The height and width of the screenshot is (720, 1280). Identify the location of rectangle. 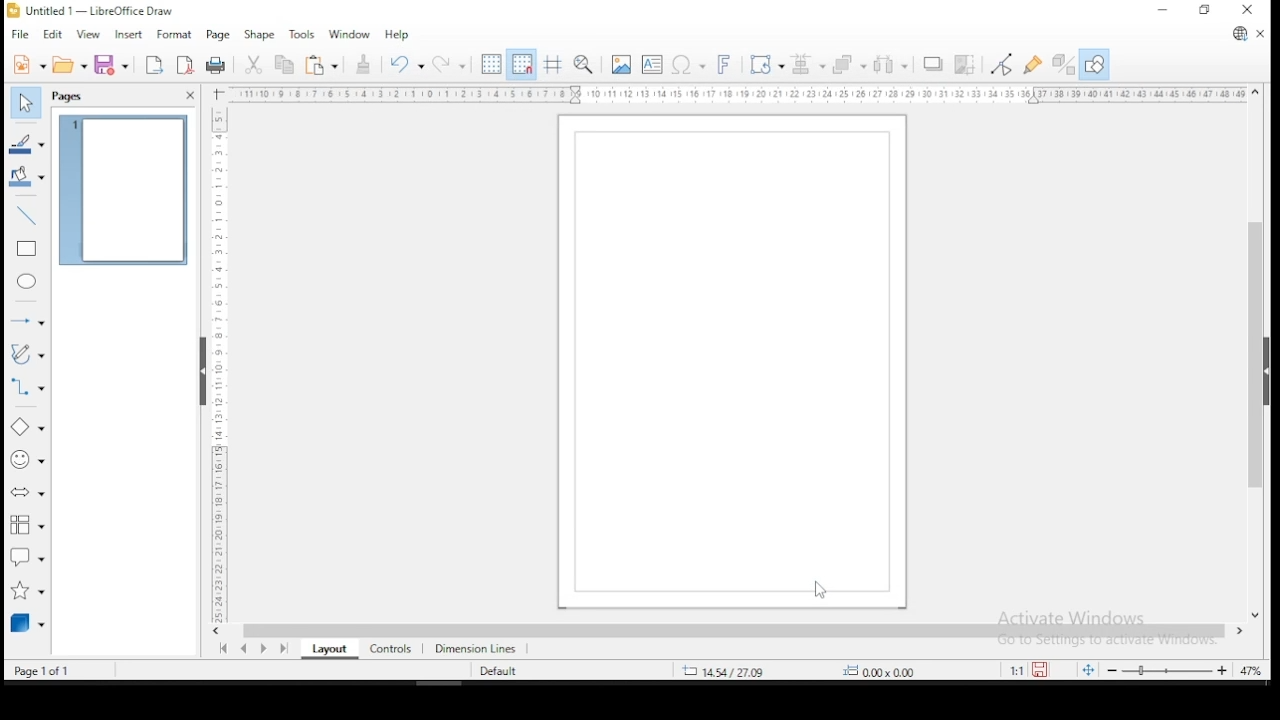
(25, 250).